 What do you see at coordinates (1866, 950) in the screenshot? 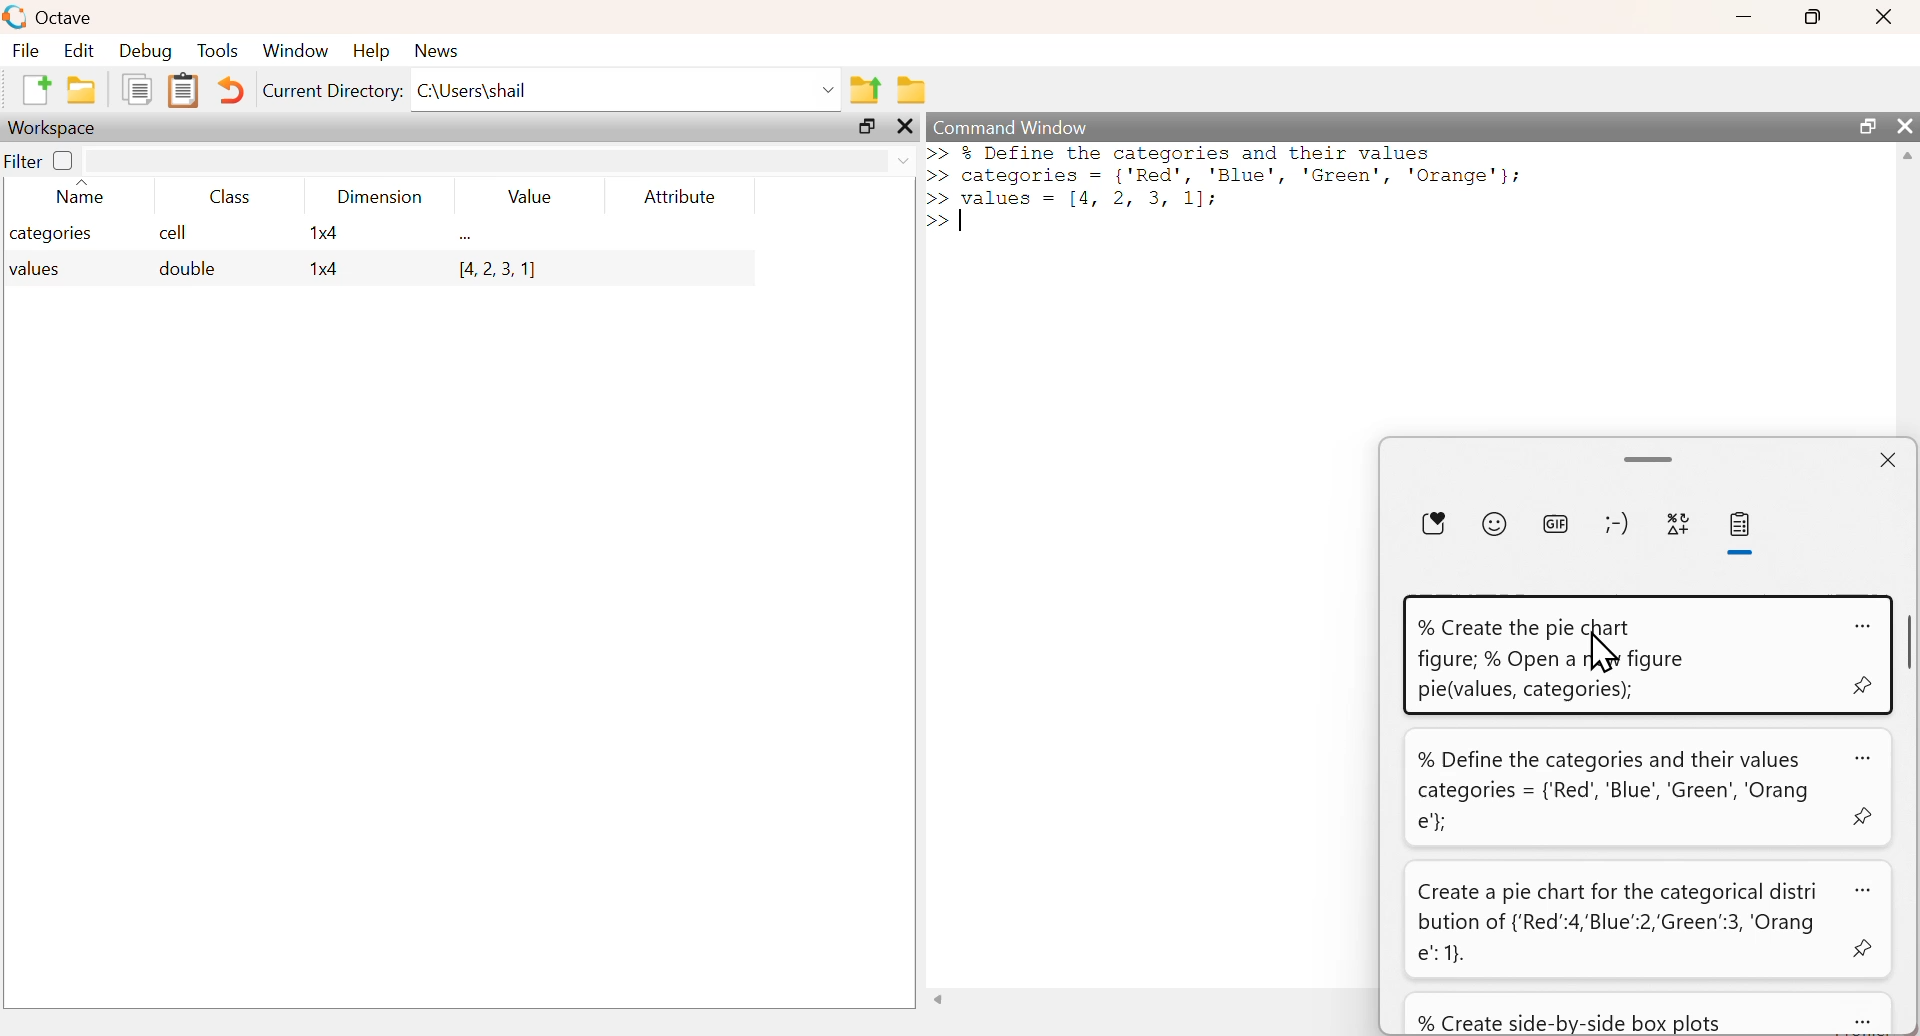
I see `pin` at bounding box center [1866, 950].